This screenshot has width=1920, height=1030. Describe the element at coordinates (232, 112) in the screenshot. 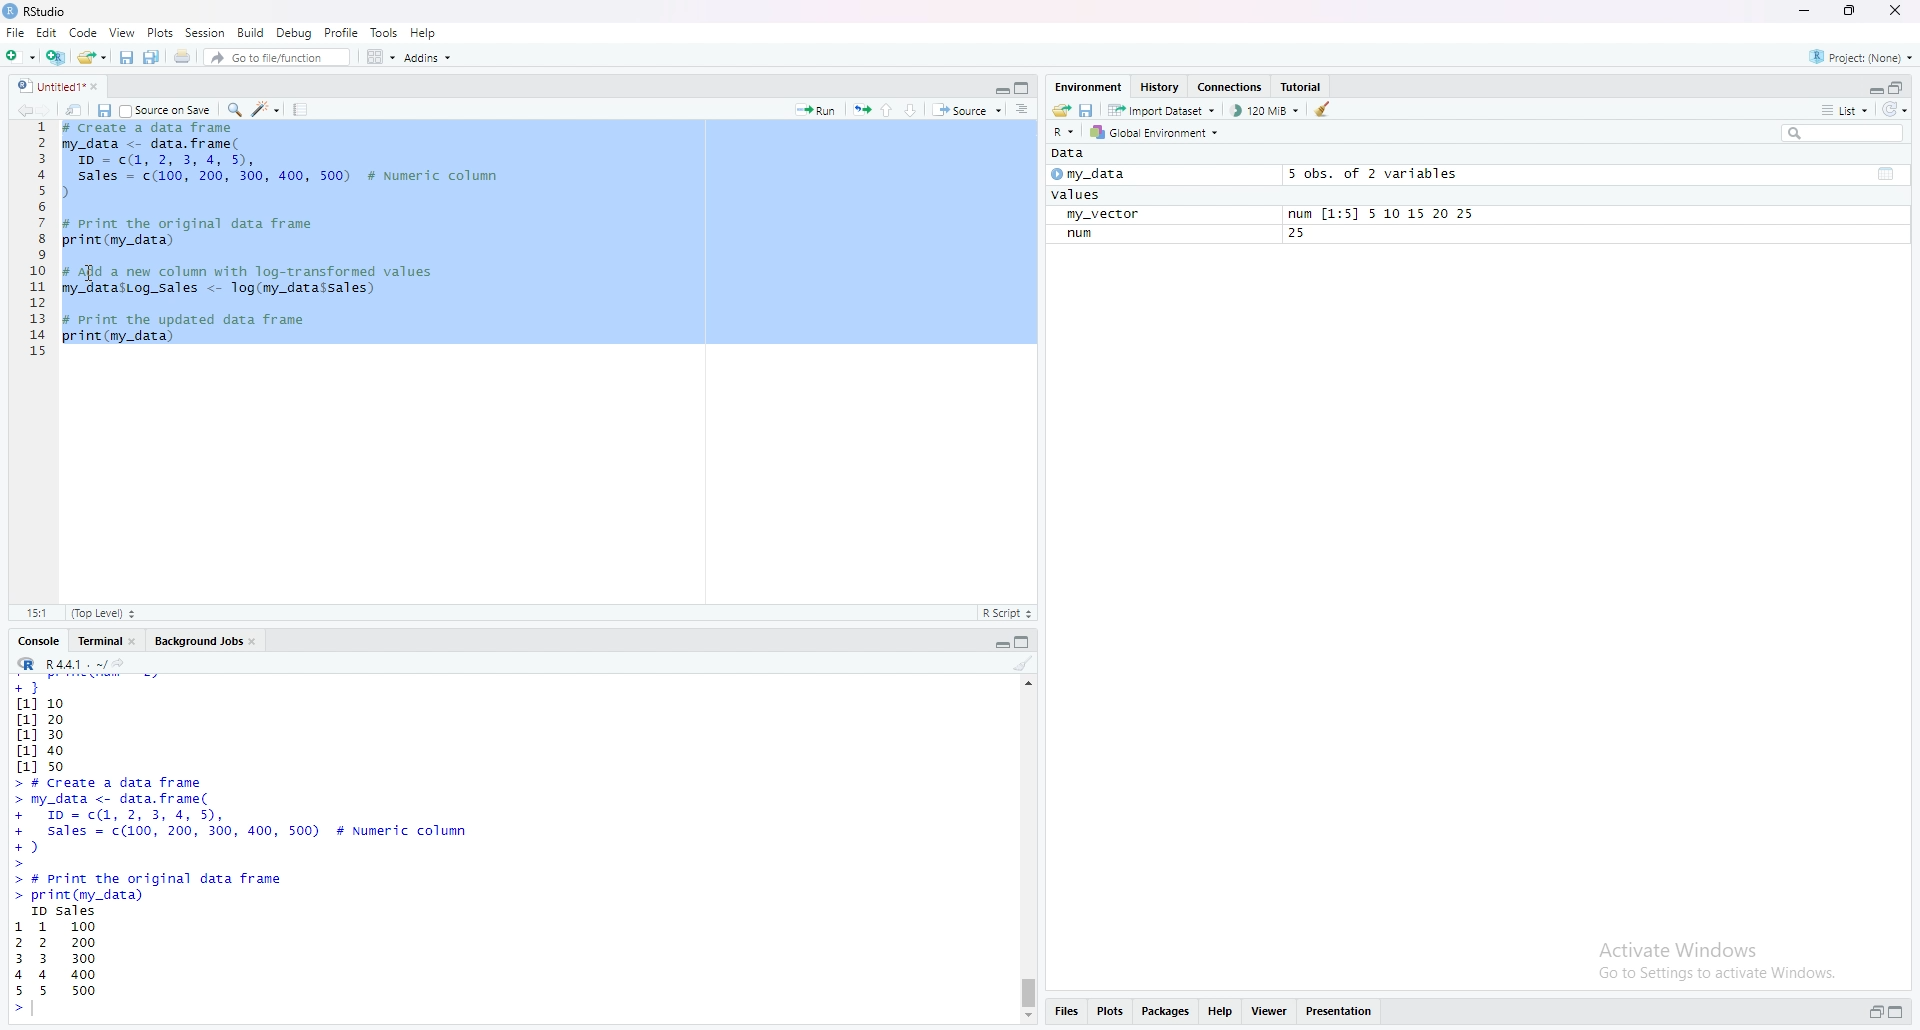

I see `find/replace` at that location.